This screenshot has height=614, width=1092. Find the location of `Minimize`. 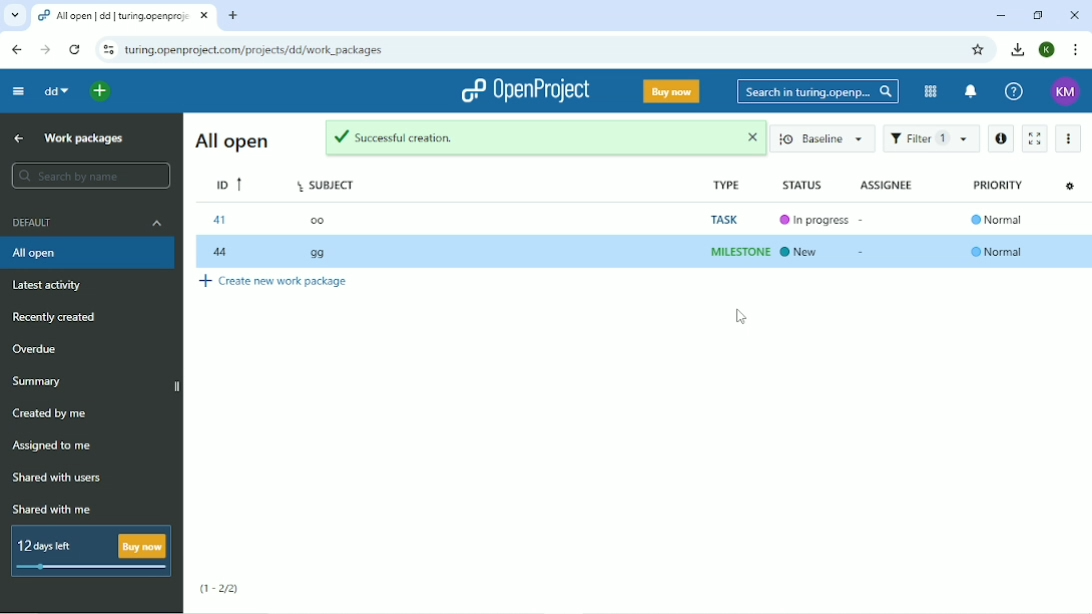

Minimize is located at coordinates (1001, 15).